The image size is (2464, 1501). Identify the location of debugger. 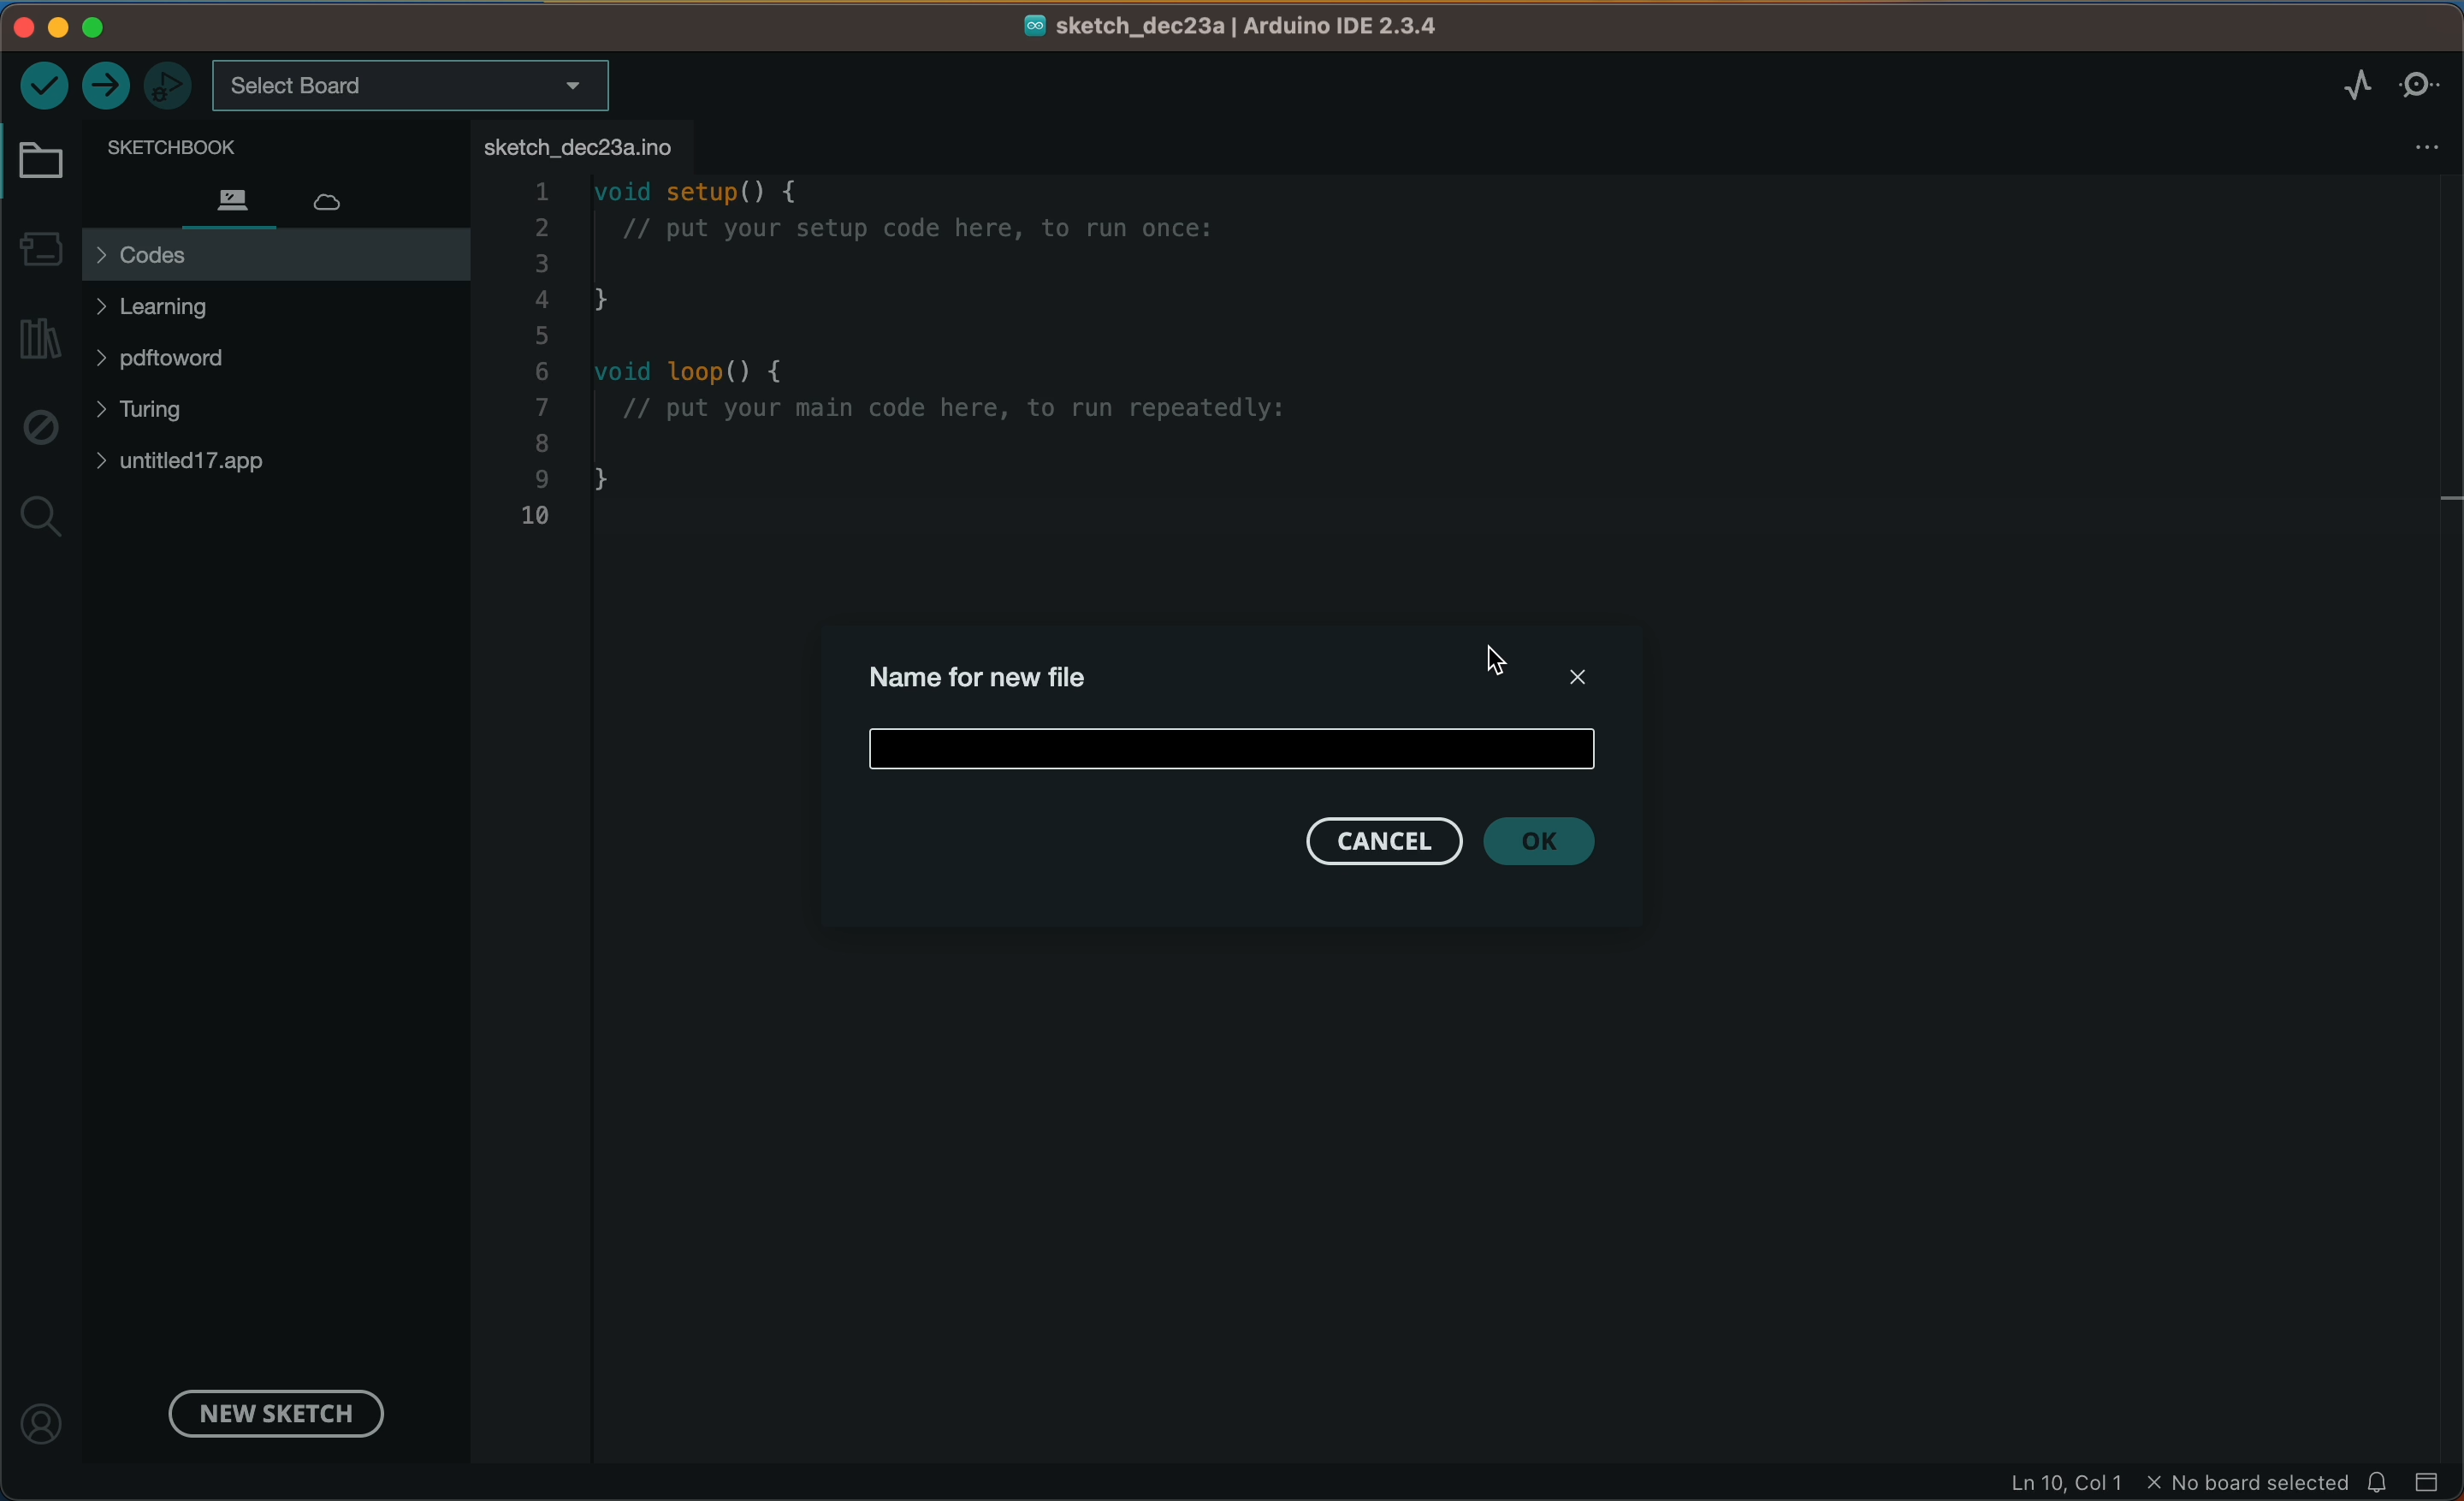
(170, 84).